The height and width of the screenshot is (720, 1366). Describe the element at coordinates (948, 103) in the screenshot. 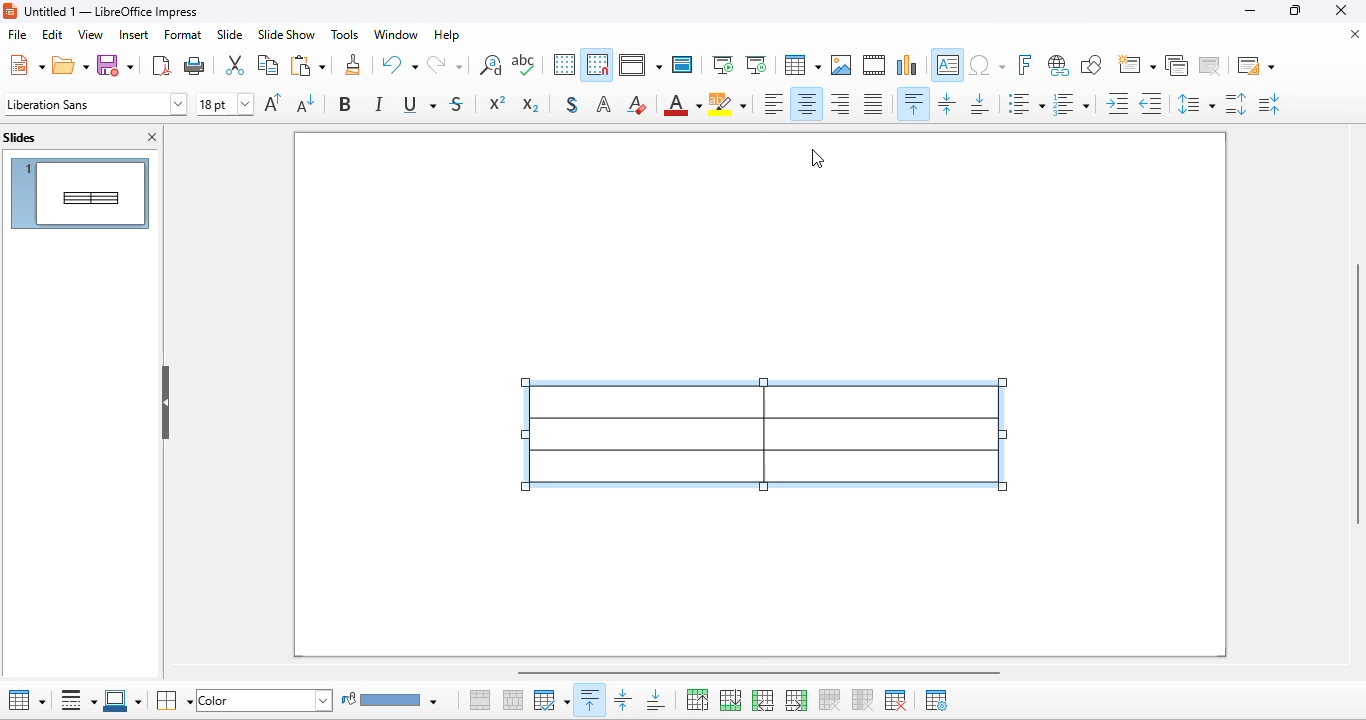

I see `center vertically` at that location.